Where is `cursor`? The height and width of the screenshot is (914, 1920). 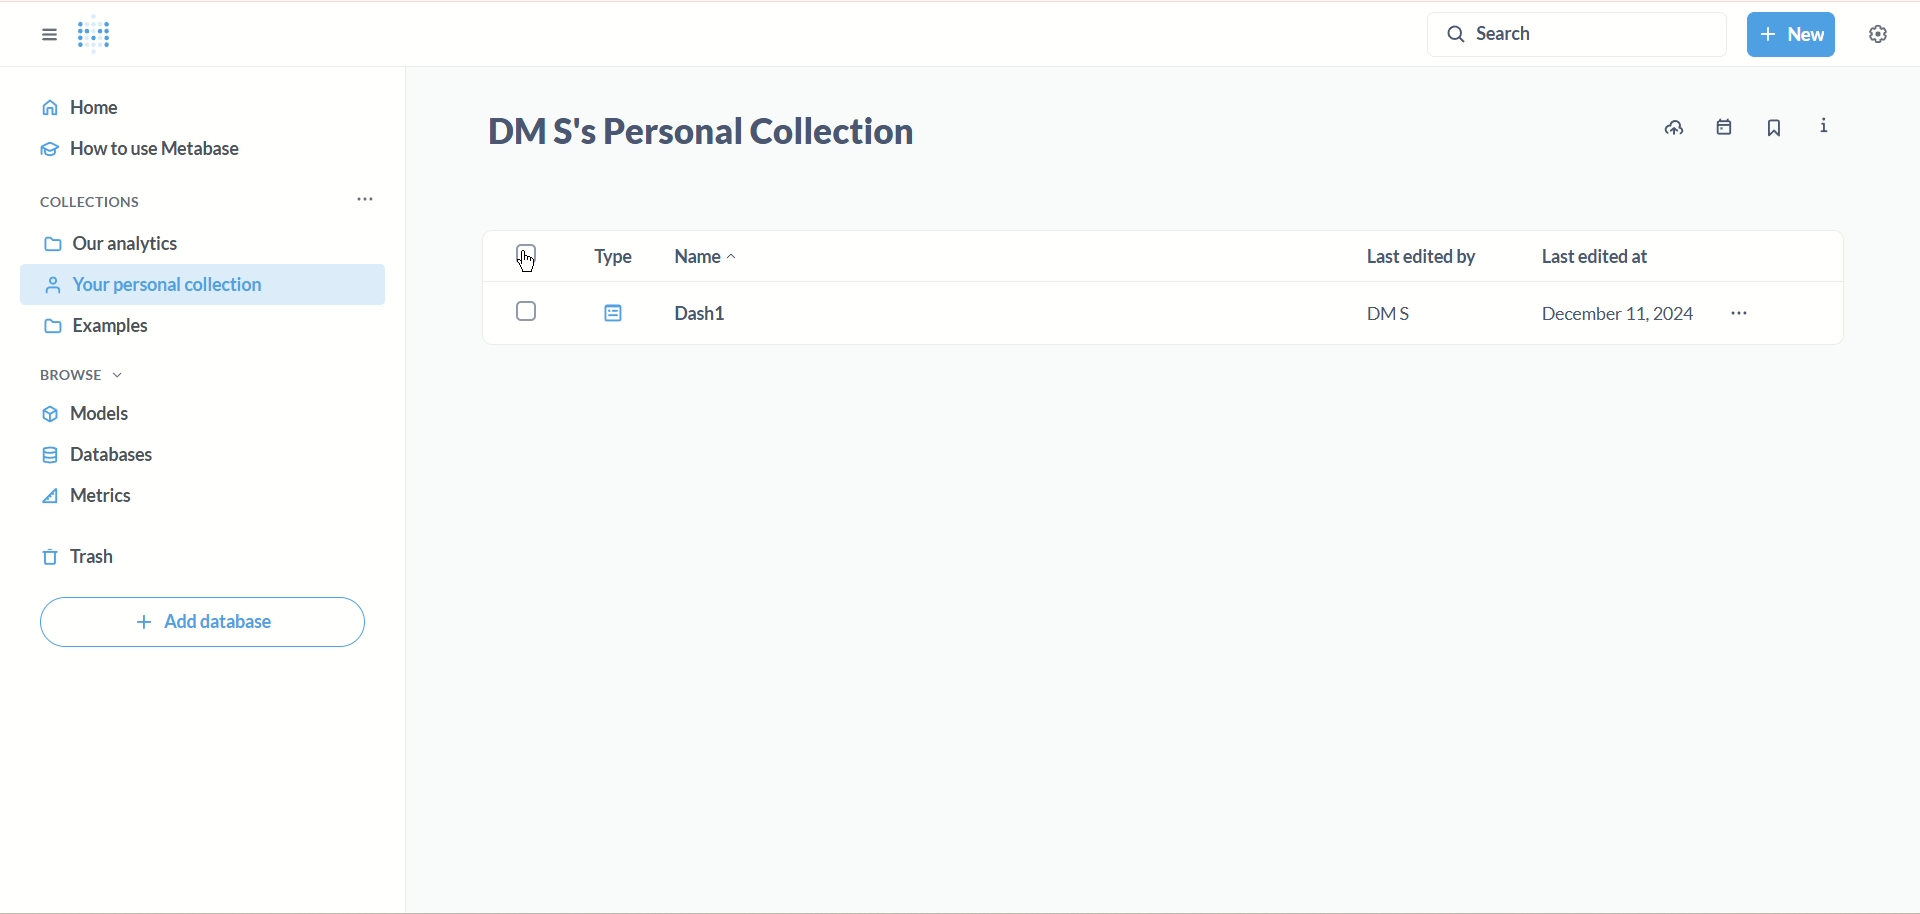
cursor is located at coordinates (531, 260).